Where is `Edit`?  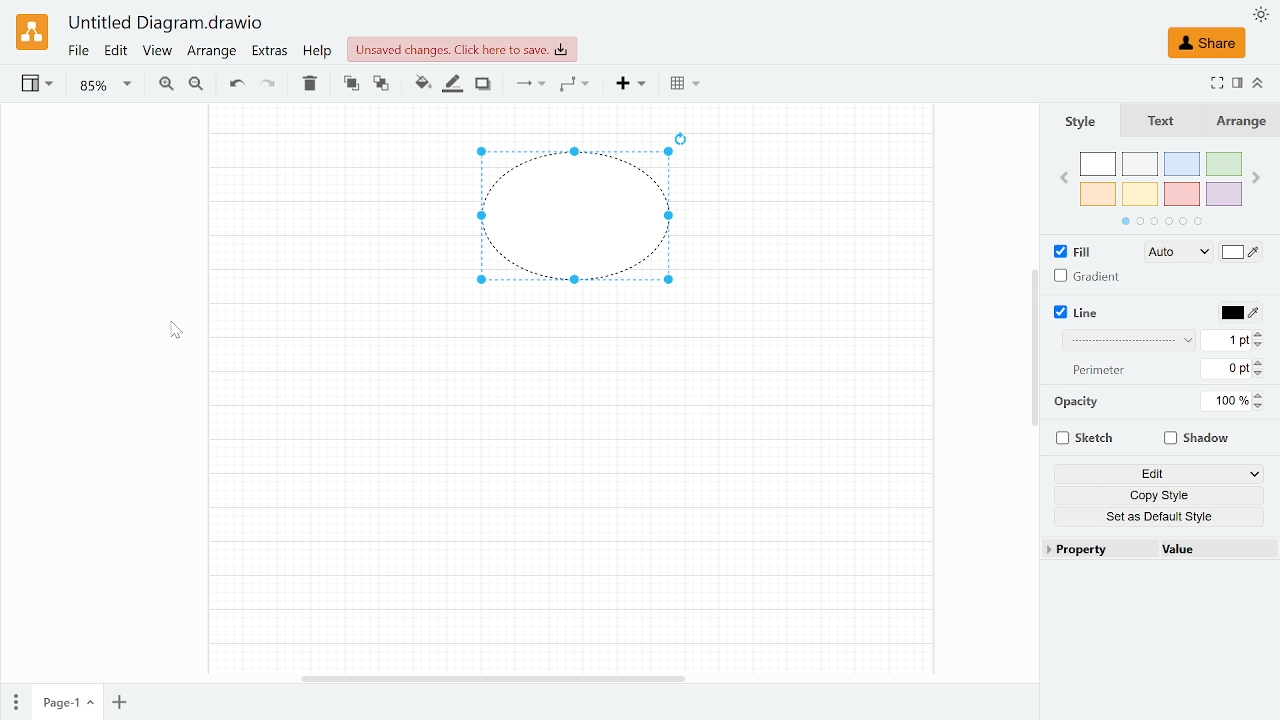 Edit is located at coordinates (1158, 474).